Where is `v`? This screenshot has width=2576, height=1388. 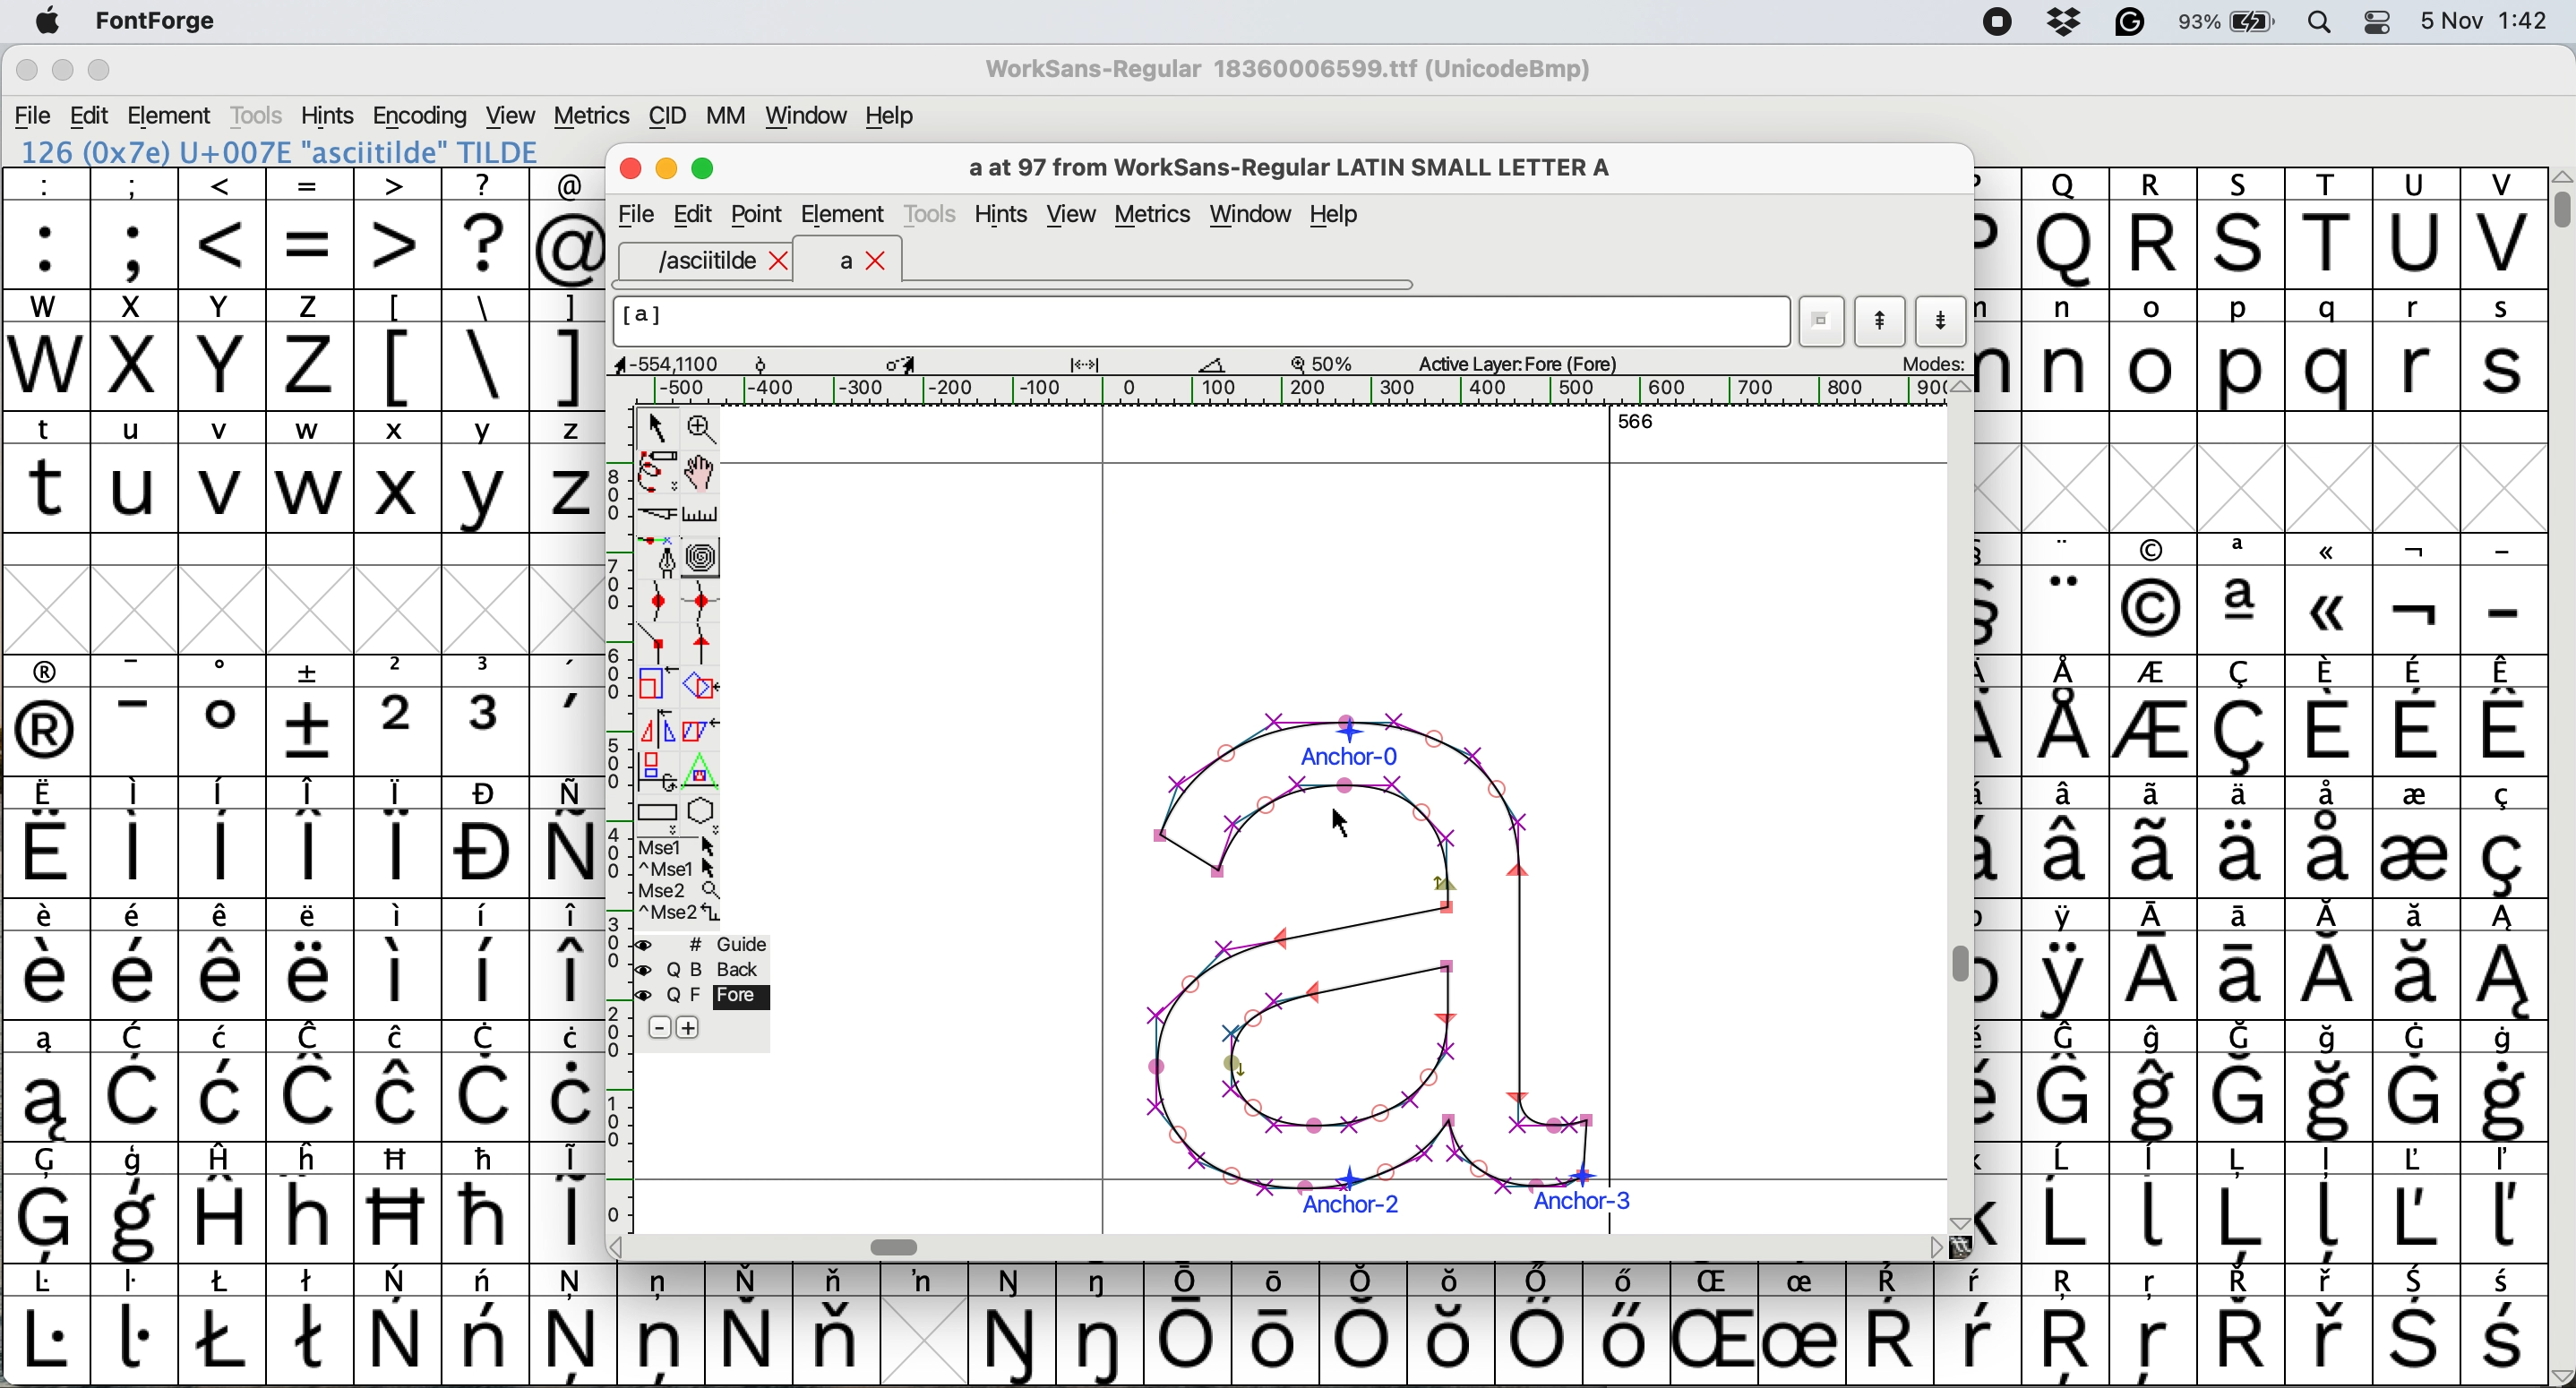
v is located at coordinates (223, 475).